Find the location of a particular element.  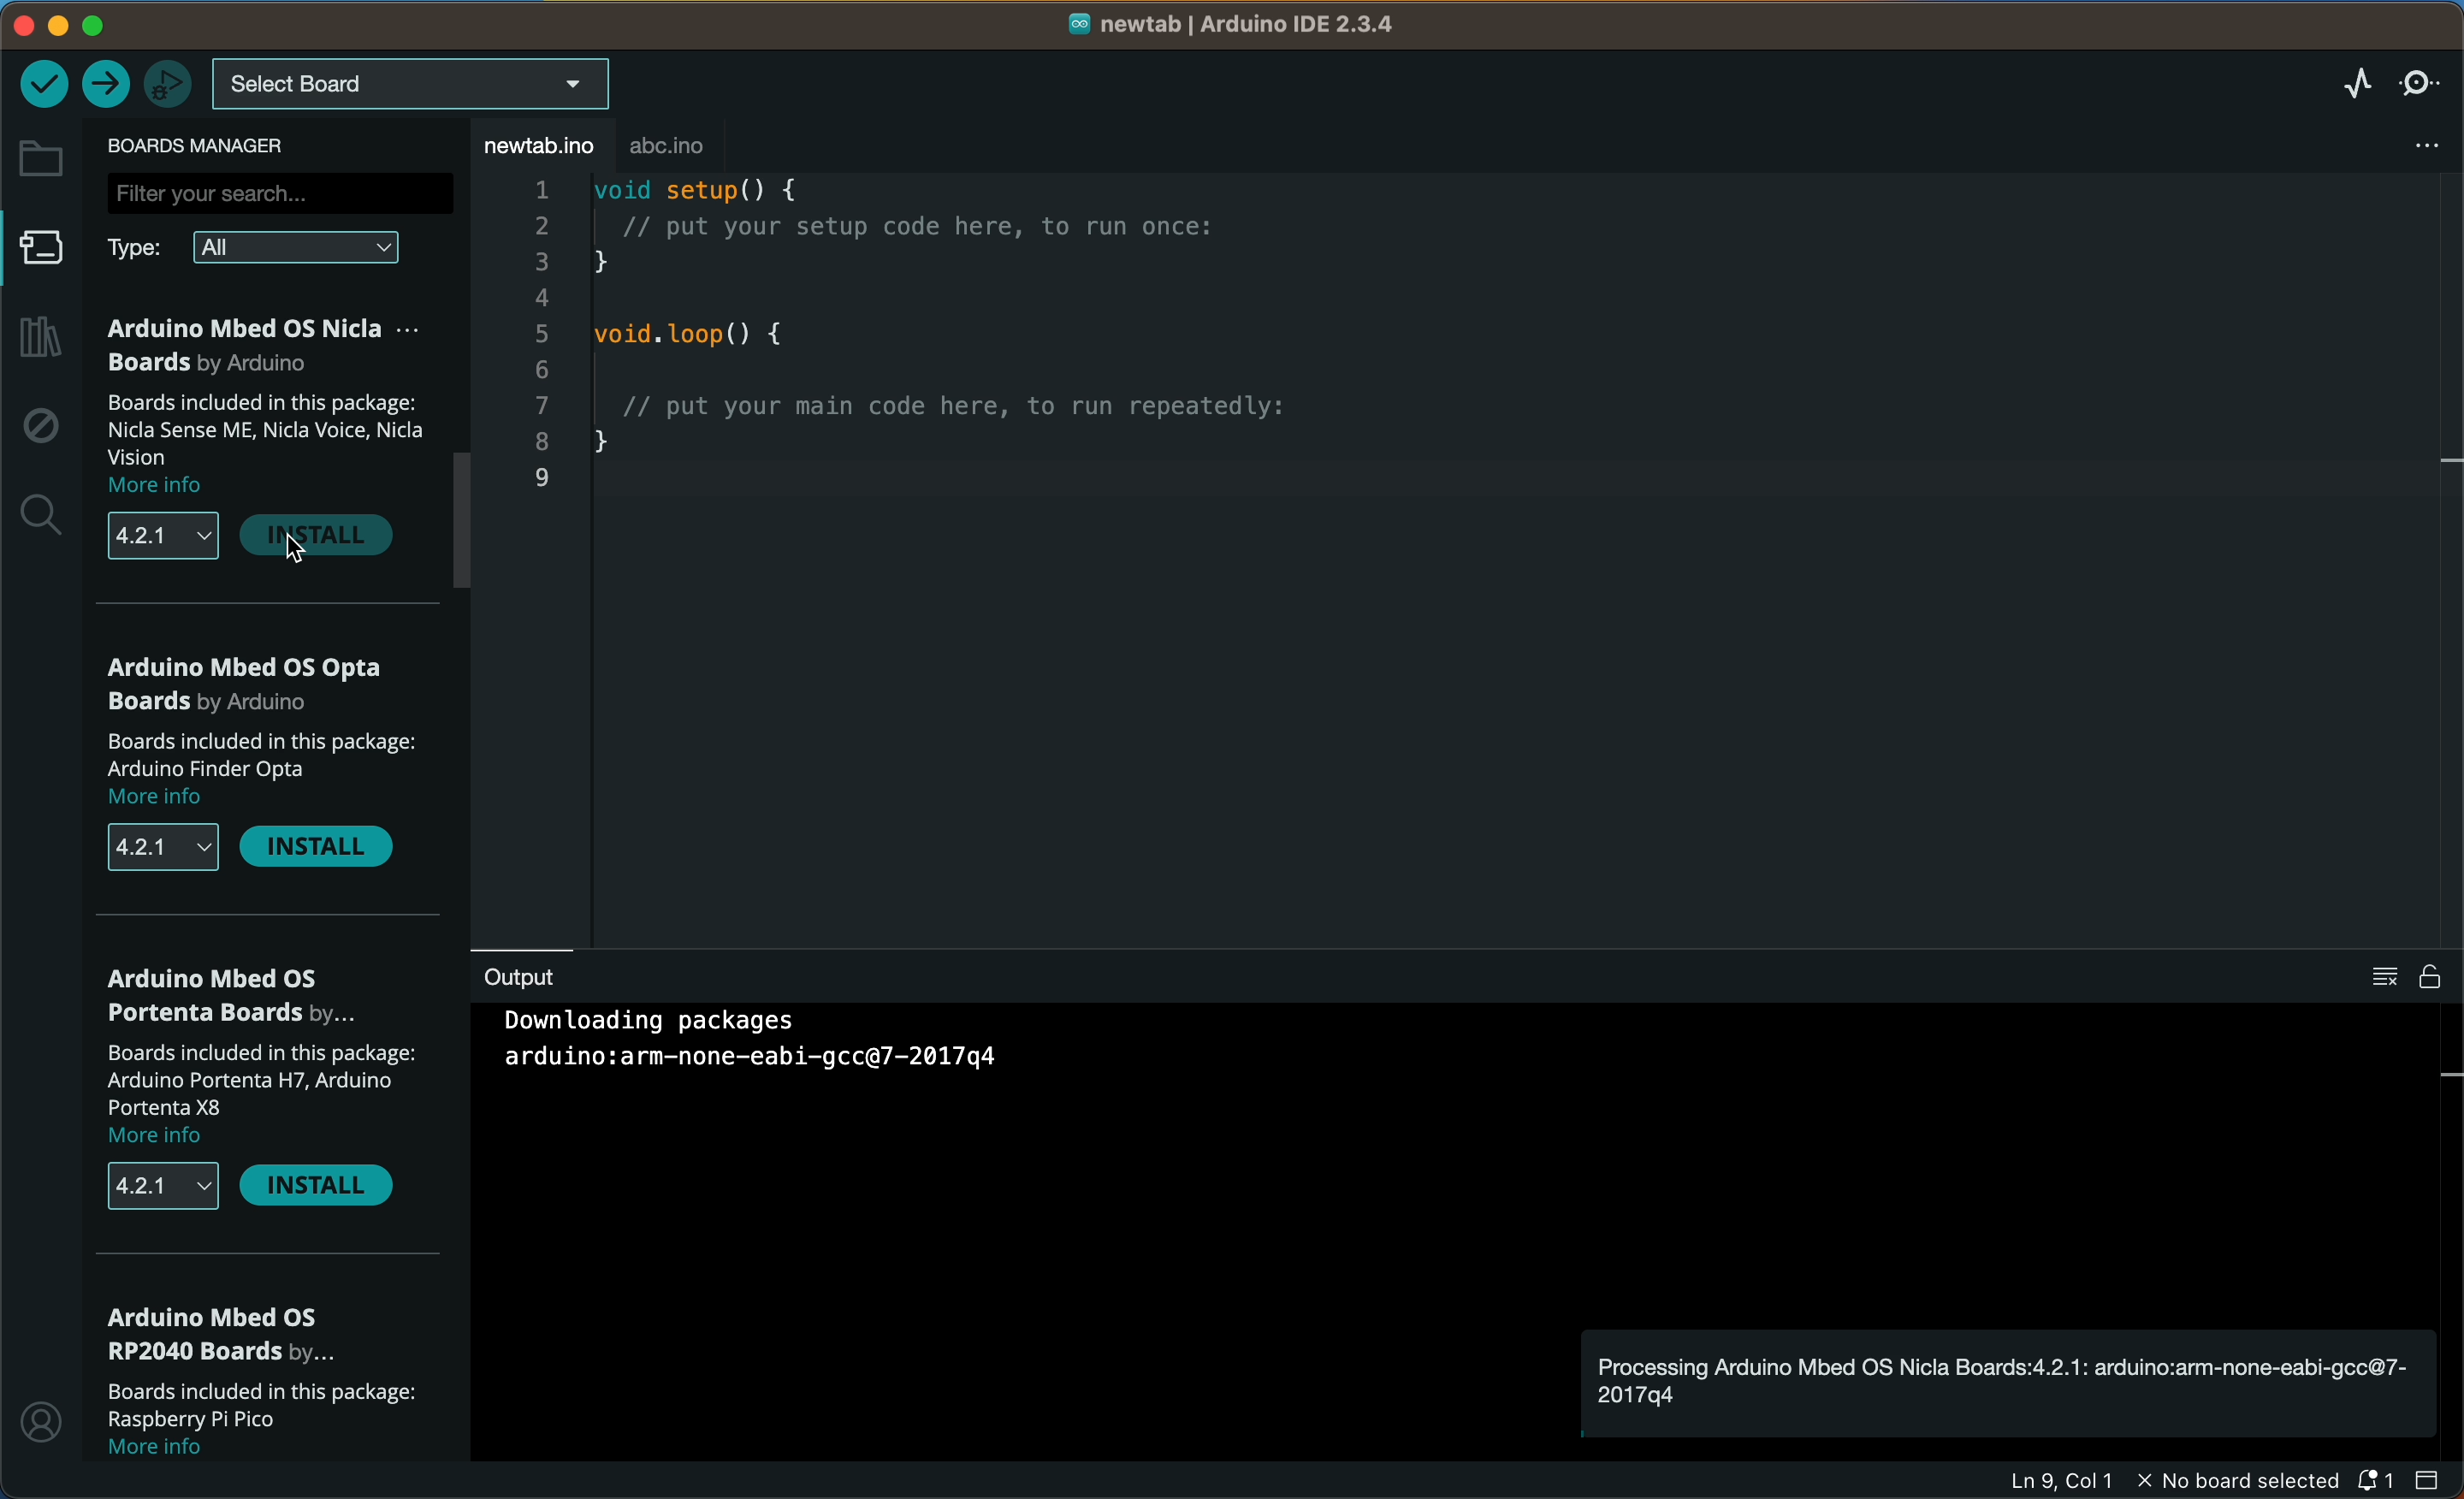

serial monitor is located at coordinates (2422, 84).